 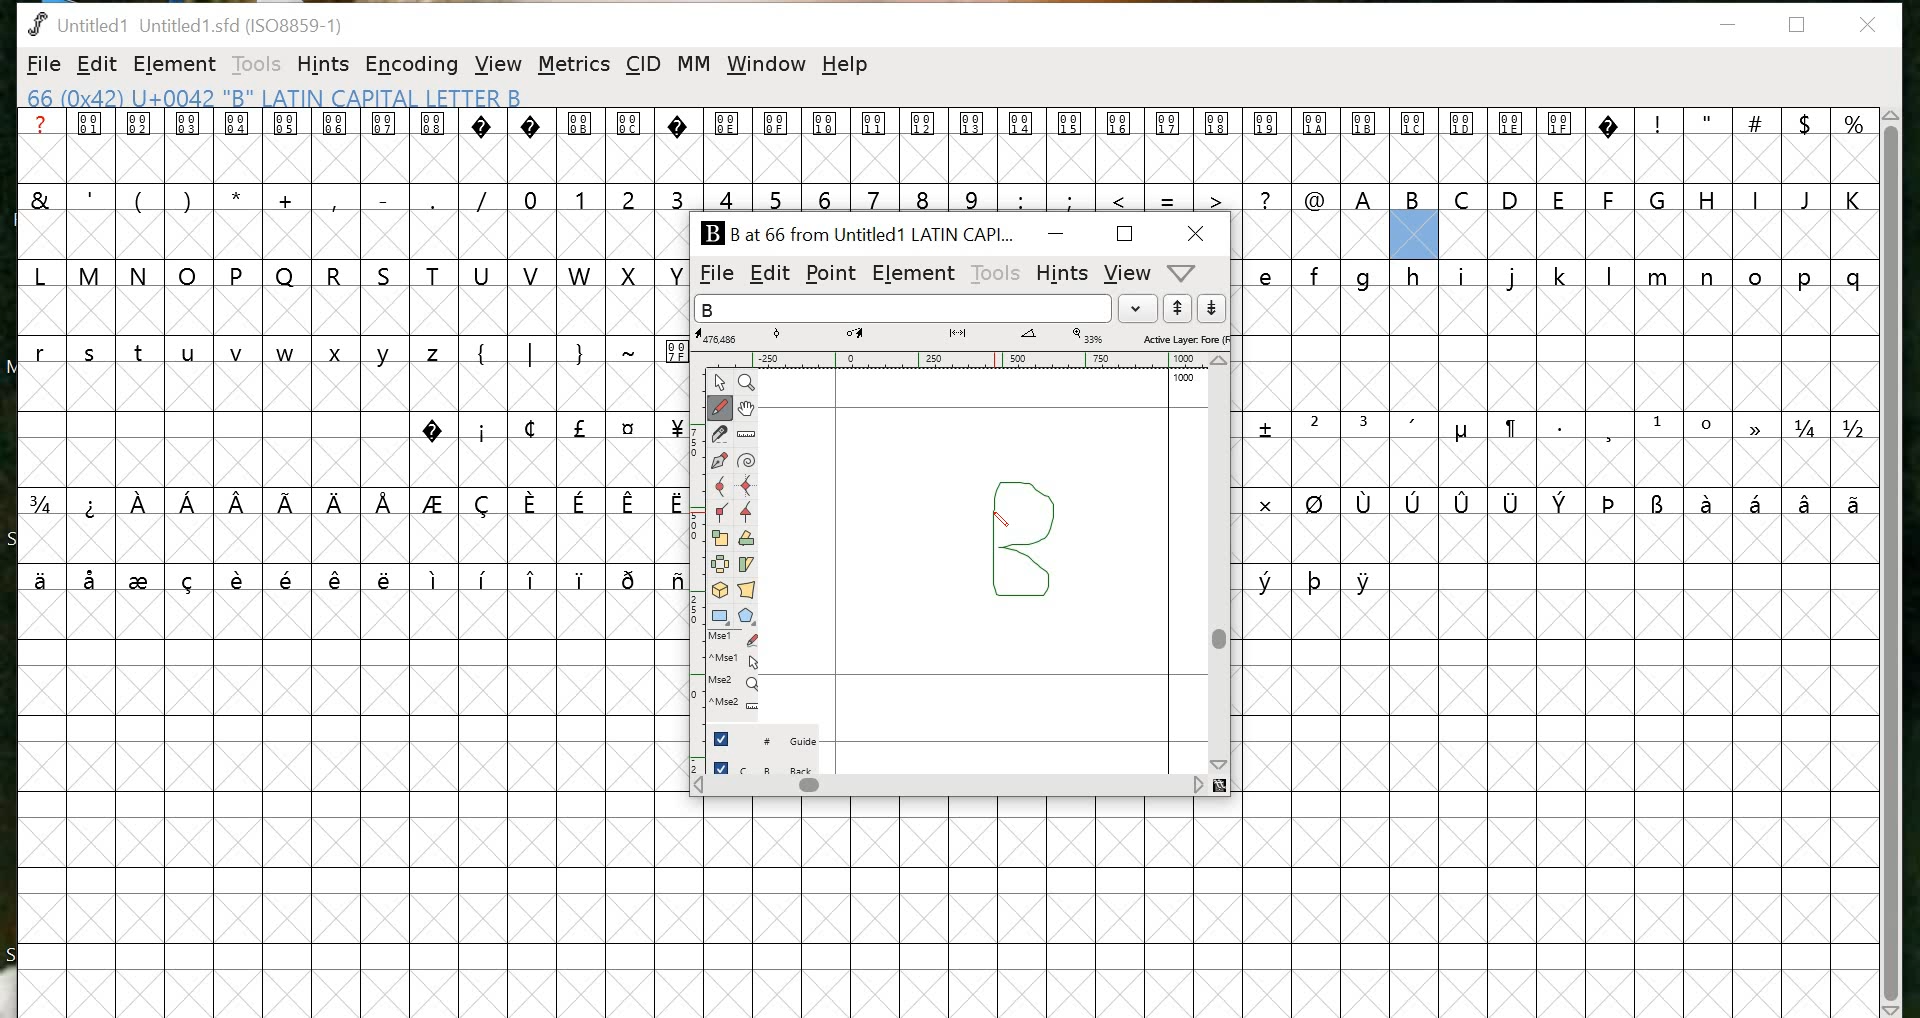 I want to click on design for the letter "B", so click(x=1021, y=547).